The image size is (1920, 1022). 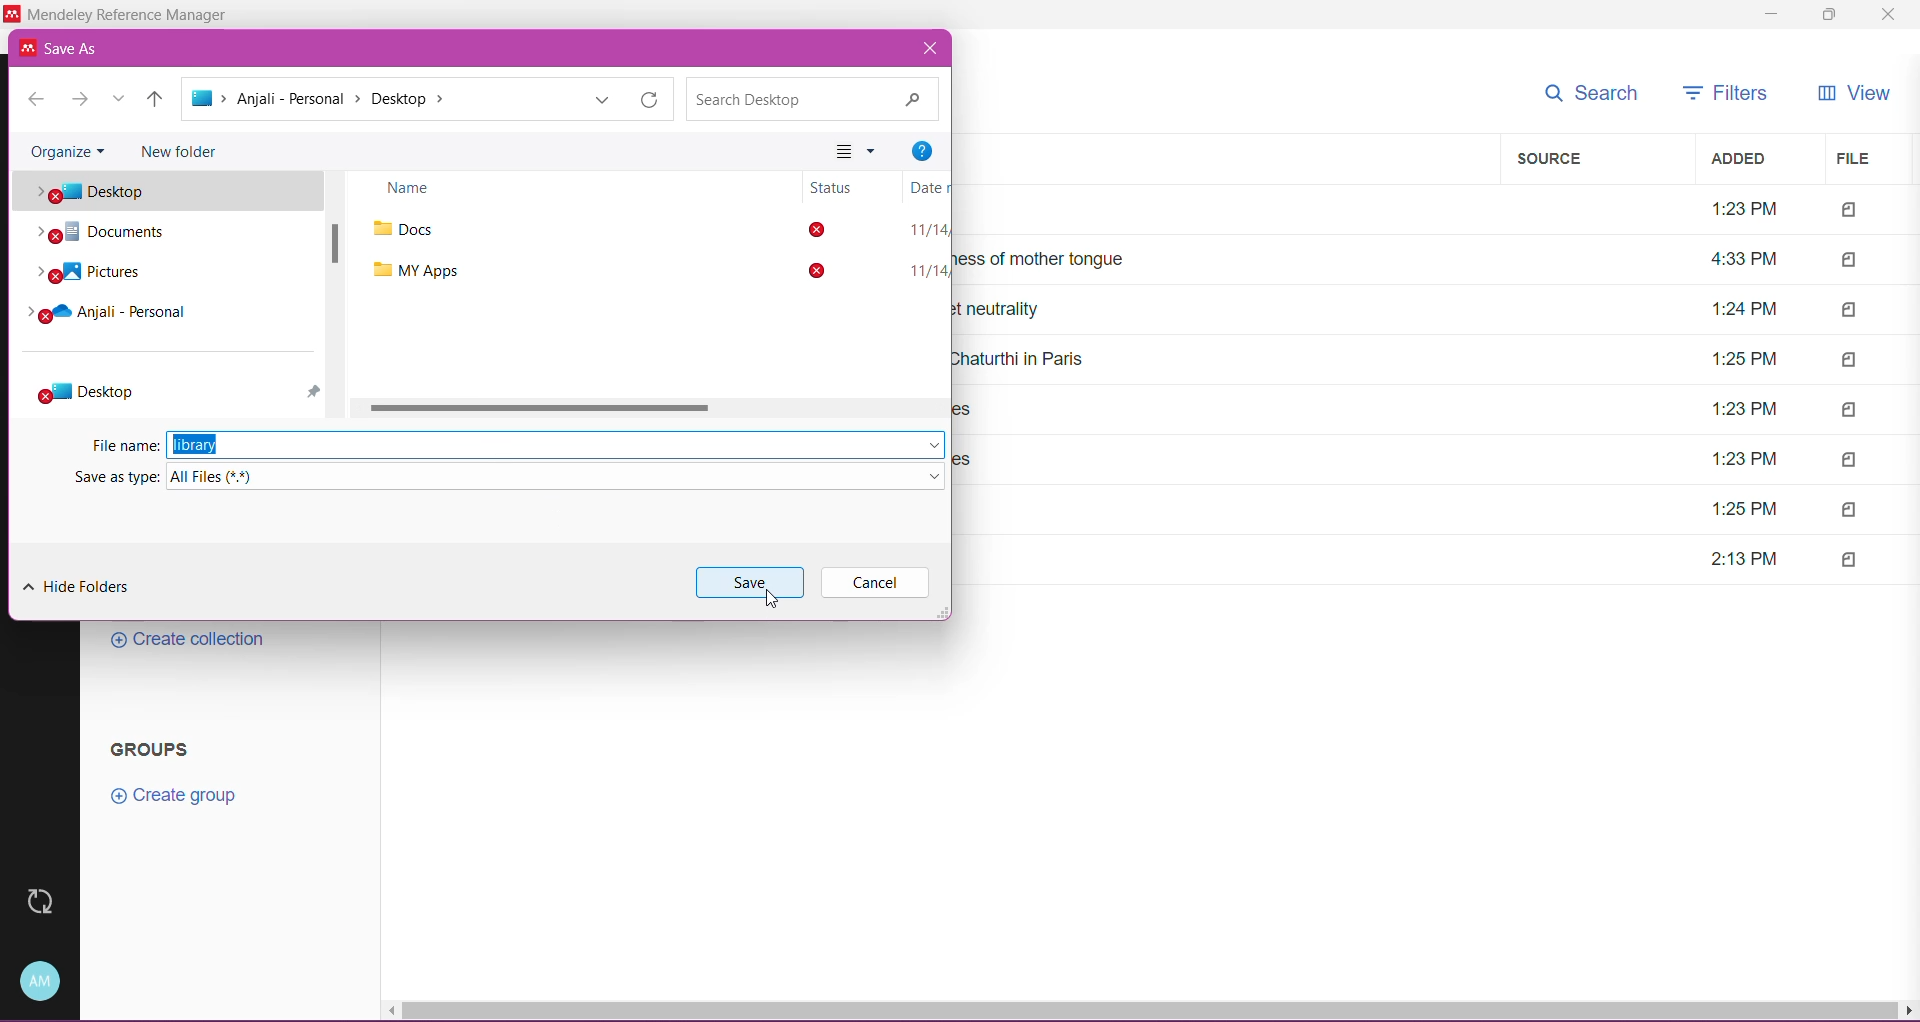 I want to click on Search in the current ocation, so click(x=814, y=99).